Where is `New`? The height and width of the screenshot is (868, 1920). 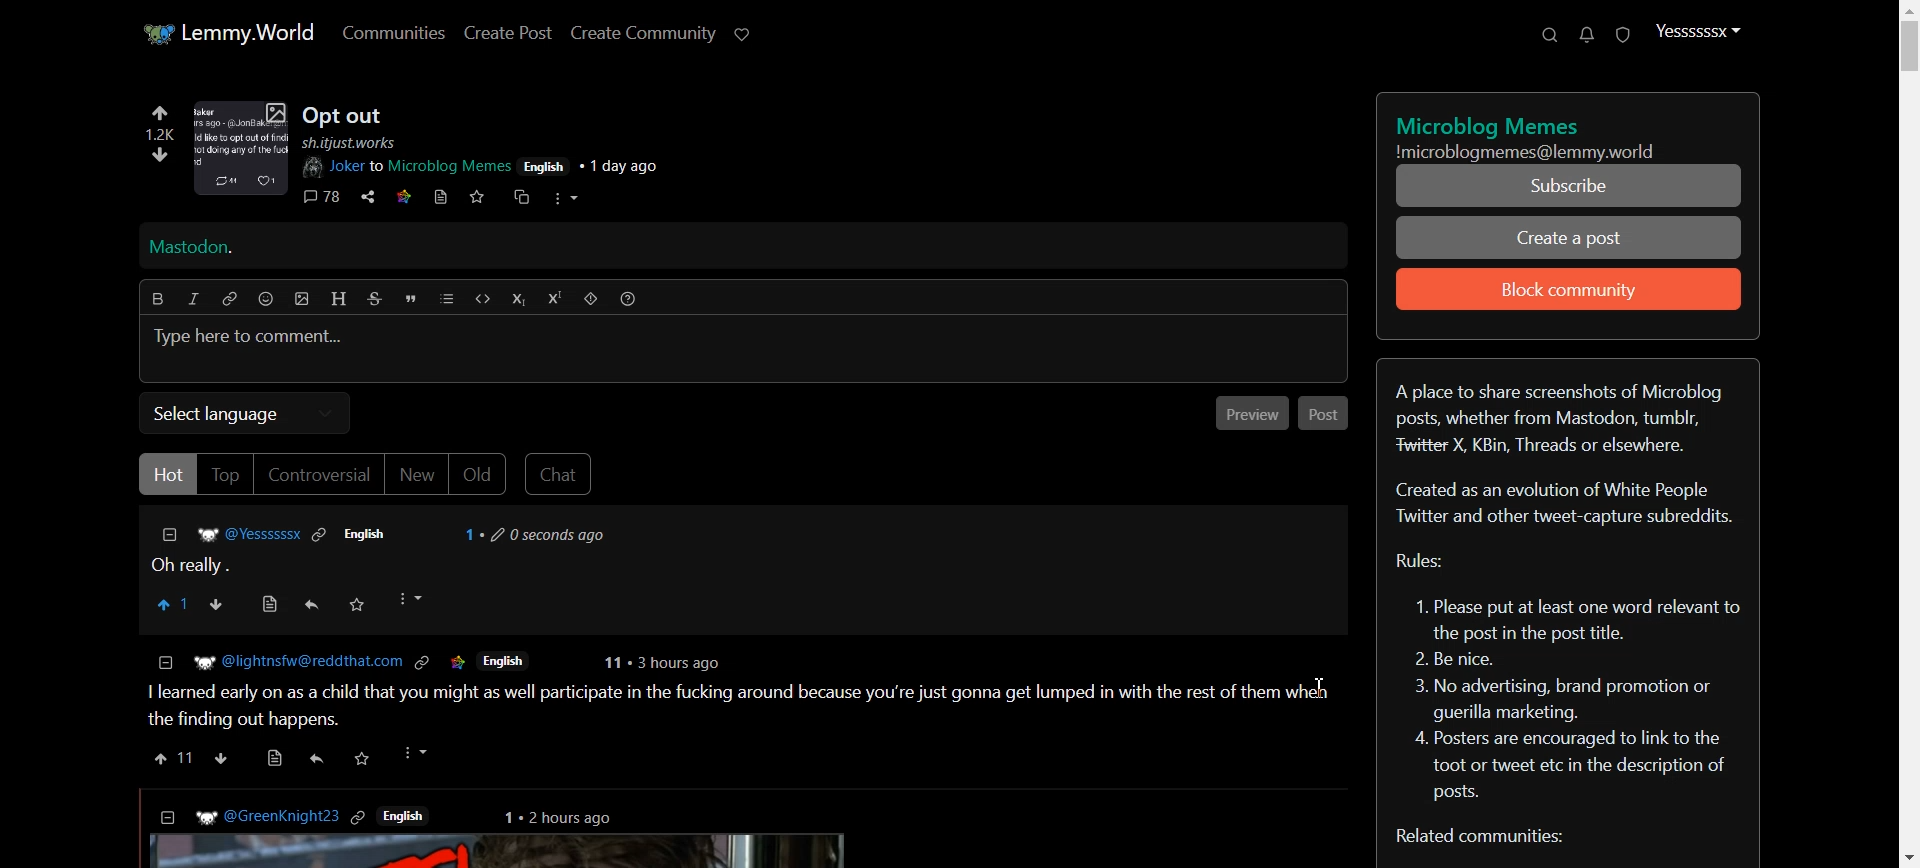
New is located at coordinates (417, 475).